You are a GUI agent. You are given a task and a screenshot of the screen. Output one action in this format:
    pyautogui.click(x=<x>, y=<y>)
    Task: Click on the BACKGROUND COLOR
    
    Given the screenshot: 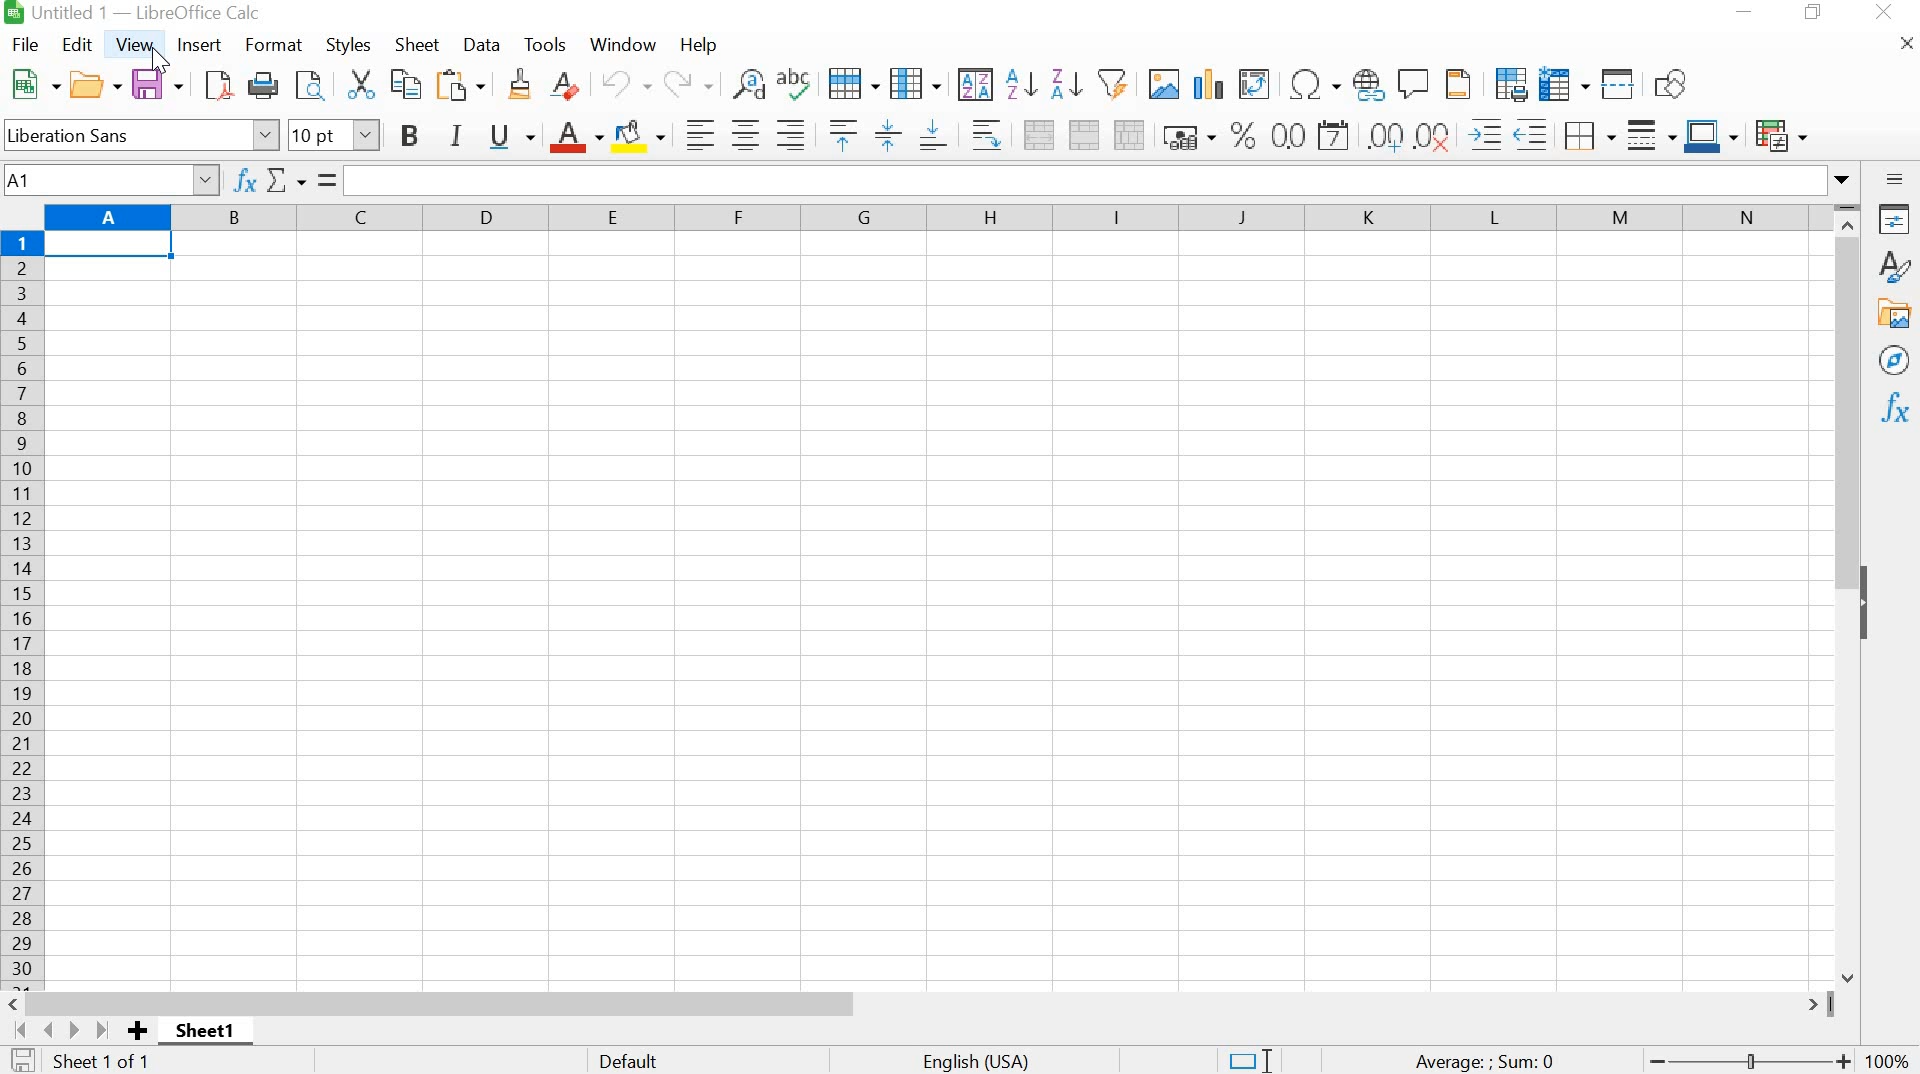 What is the action you would take?
    pyautogui.click(x=641, y=134)
    